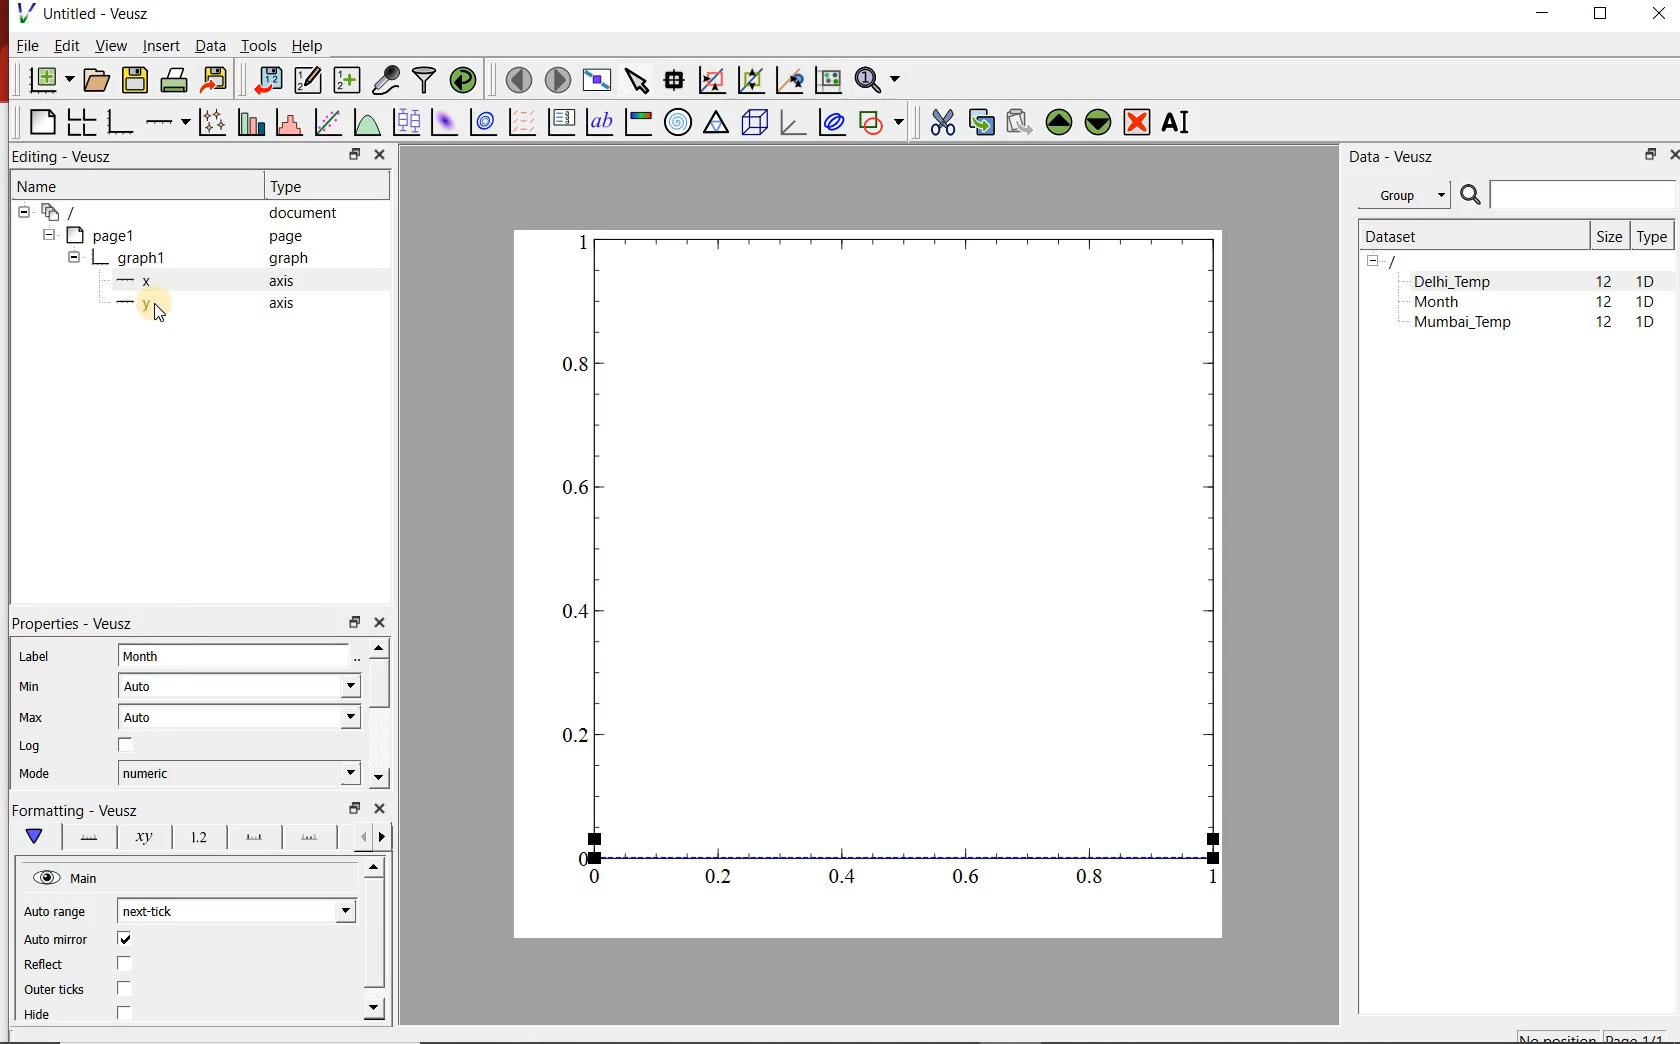  What do you see at coordinates (125, 965) in the screenshot?
I see `check/uncheck` at bounding box center [125, 965].